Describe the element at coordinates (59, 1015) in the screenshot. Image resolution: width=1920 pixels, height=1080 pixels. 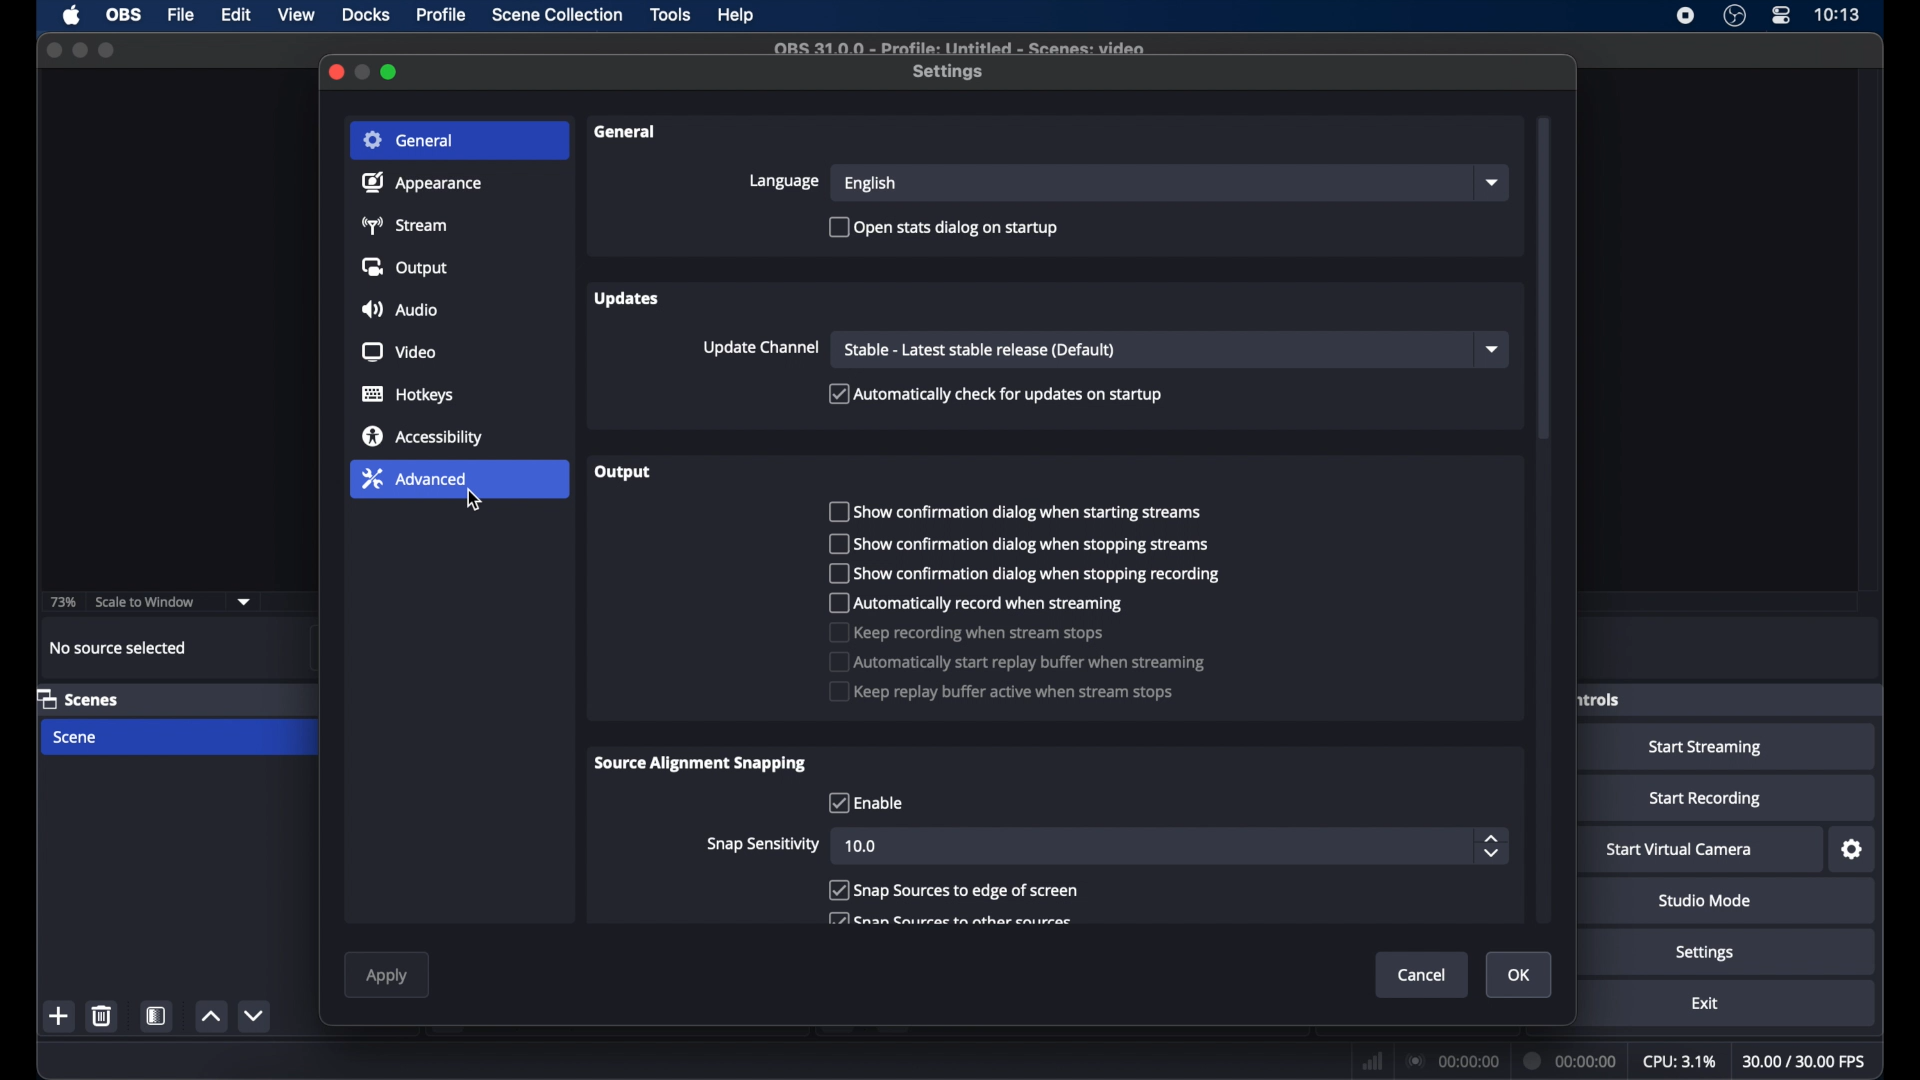
I see `add` at that location.